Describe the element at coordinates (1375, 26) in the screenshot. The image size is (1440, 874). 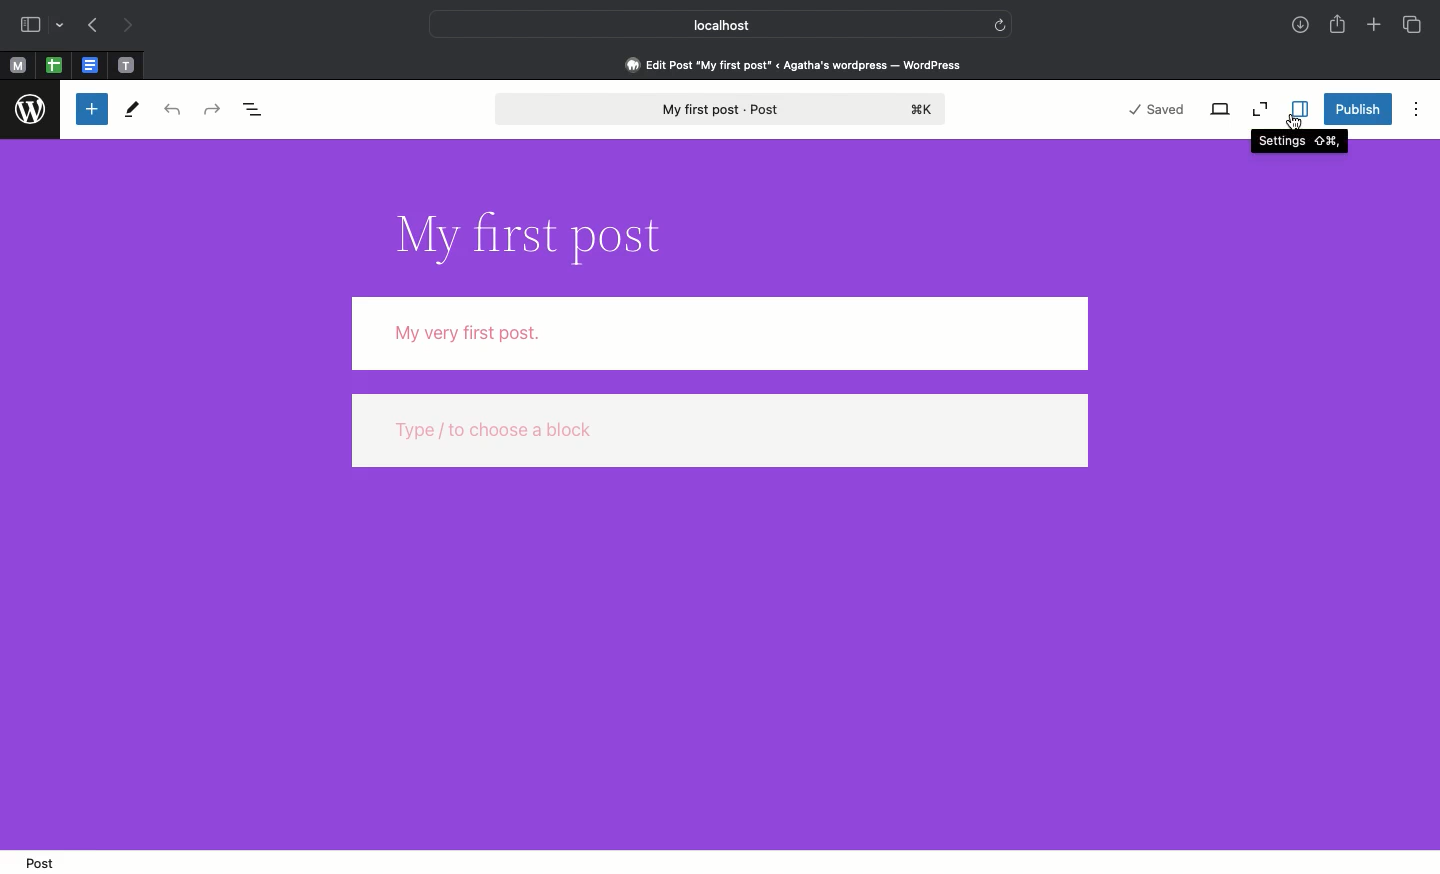
I see `Add new tab` at that location.